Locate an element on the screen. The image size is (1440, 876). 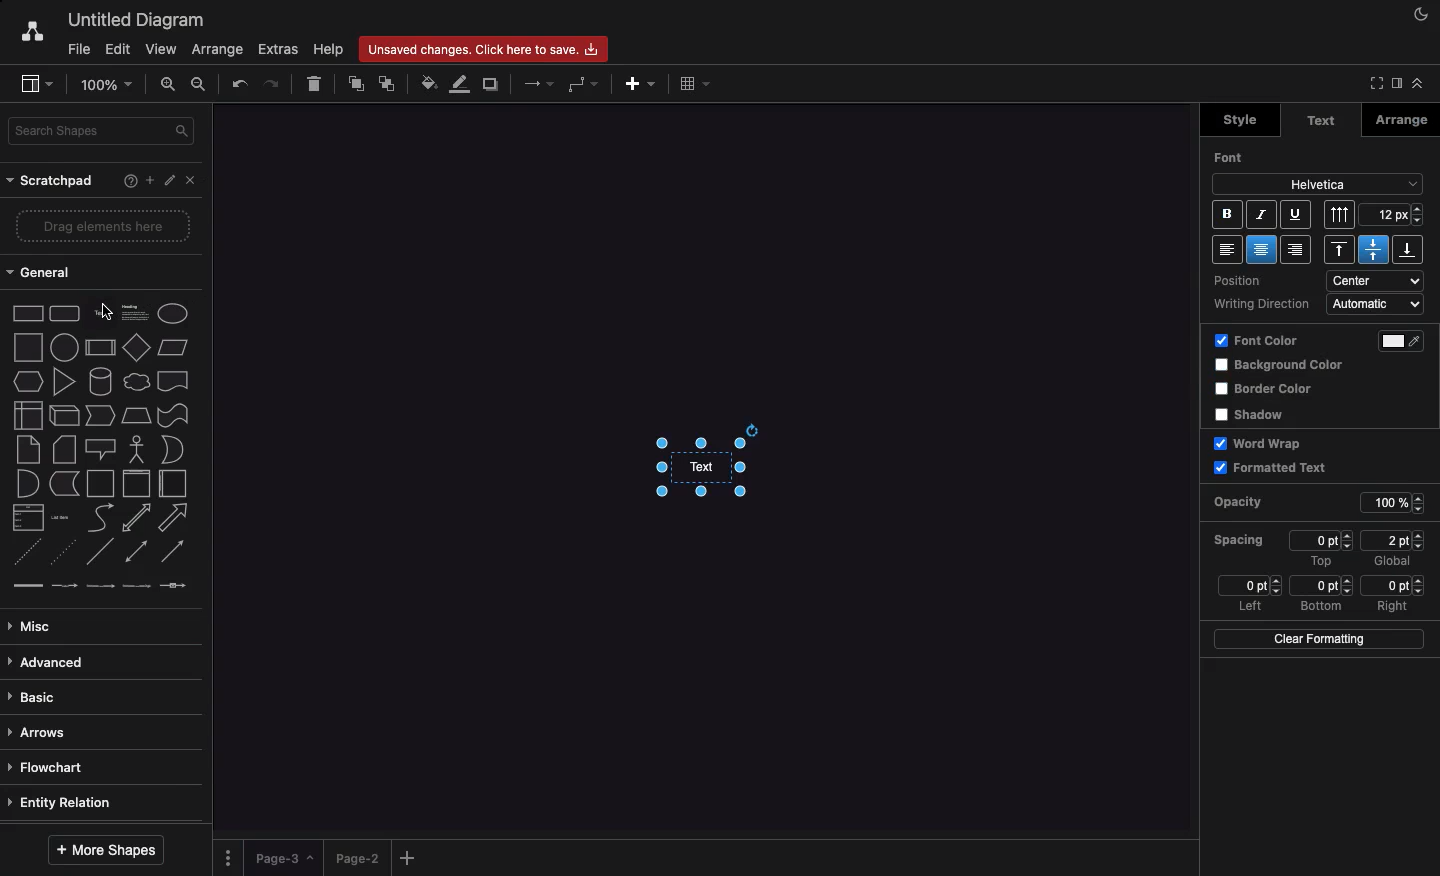
To front is located at coordinates (357, 85).